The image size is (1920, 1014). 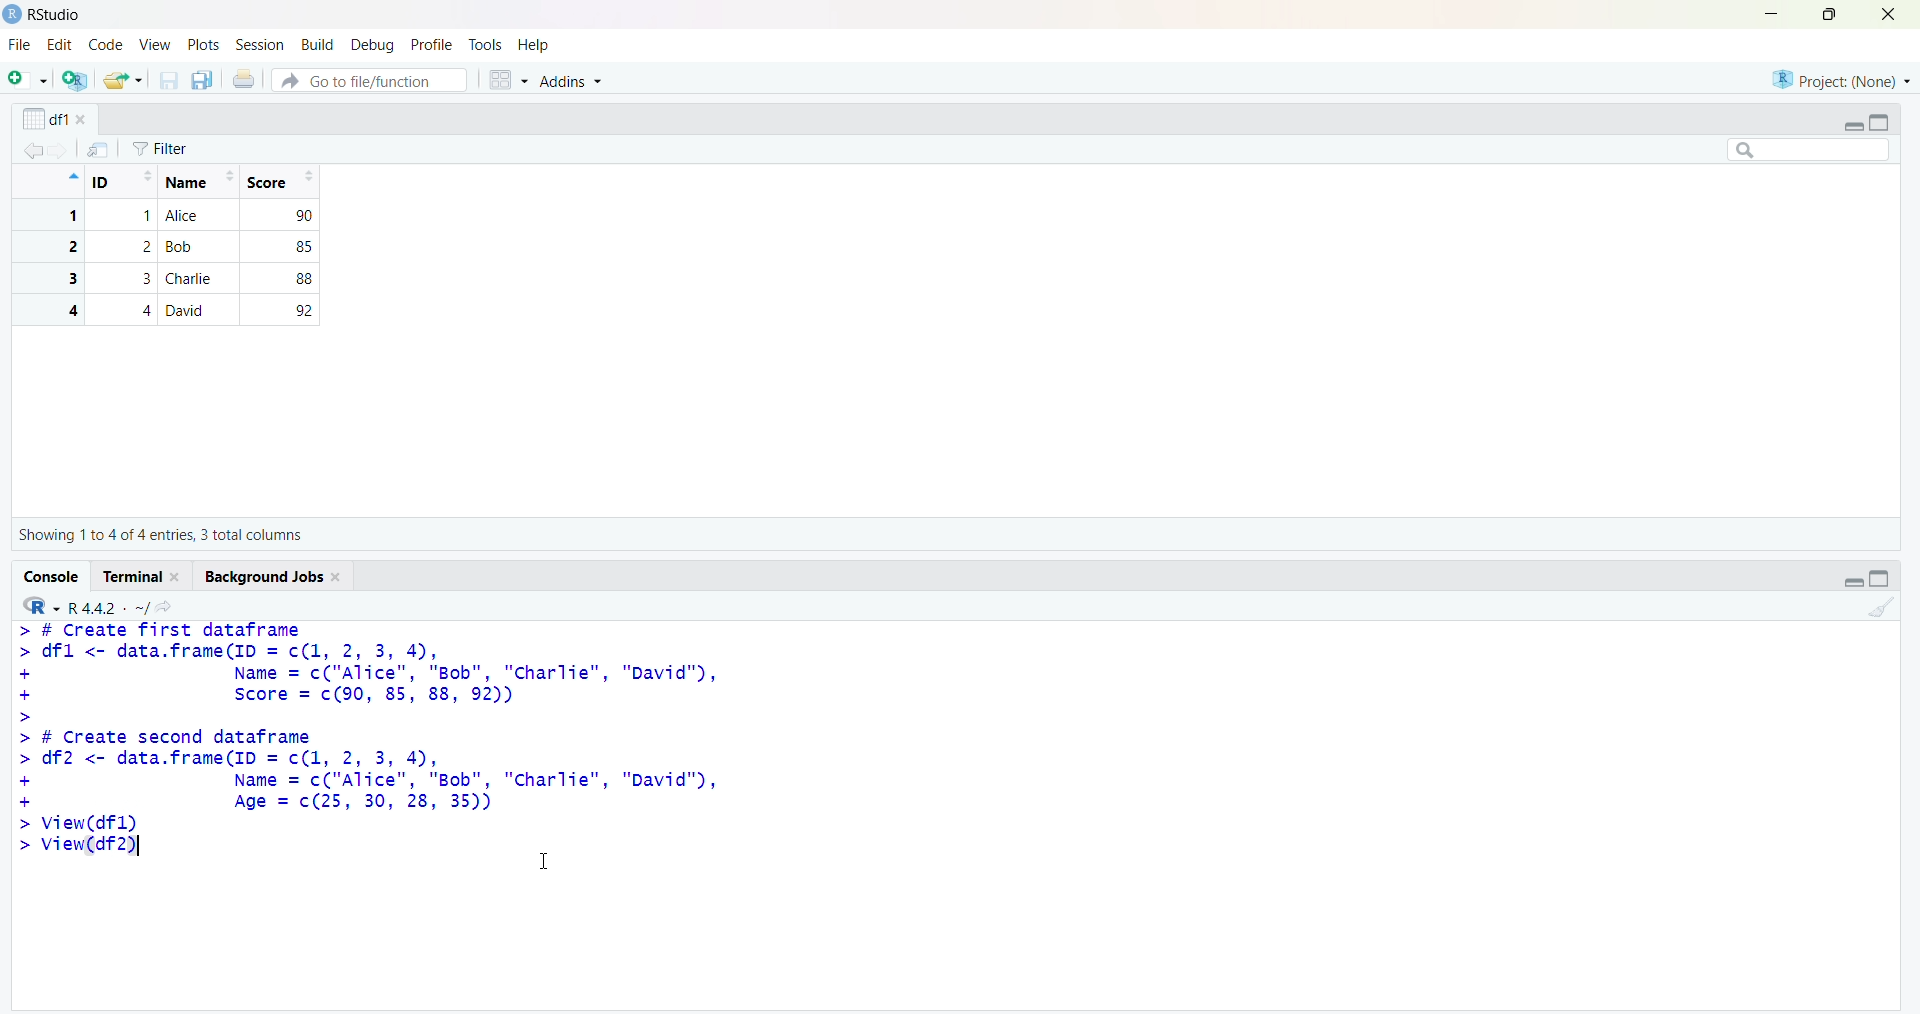 What do you see at coordinates (206, 46) in the screenshot?
I see `plots` at bounding box center [206, 46].